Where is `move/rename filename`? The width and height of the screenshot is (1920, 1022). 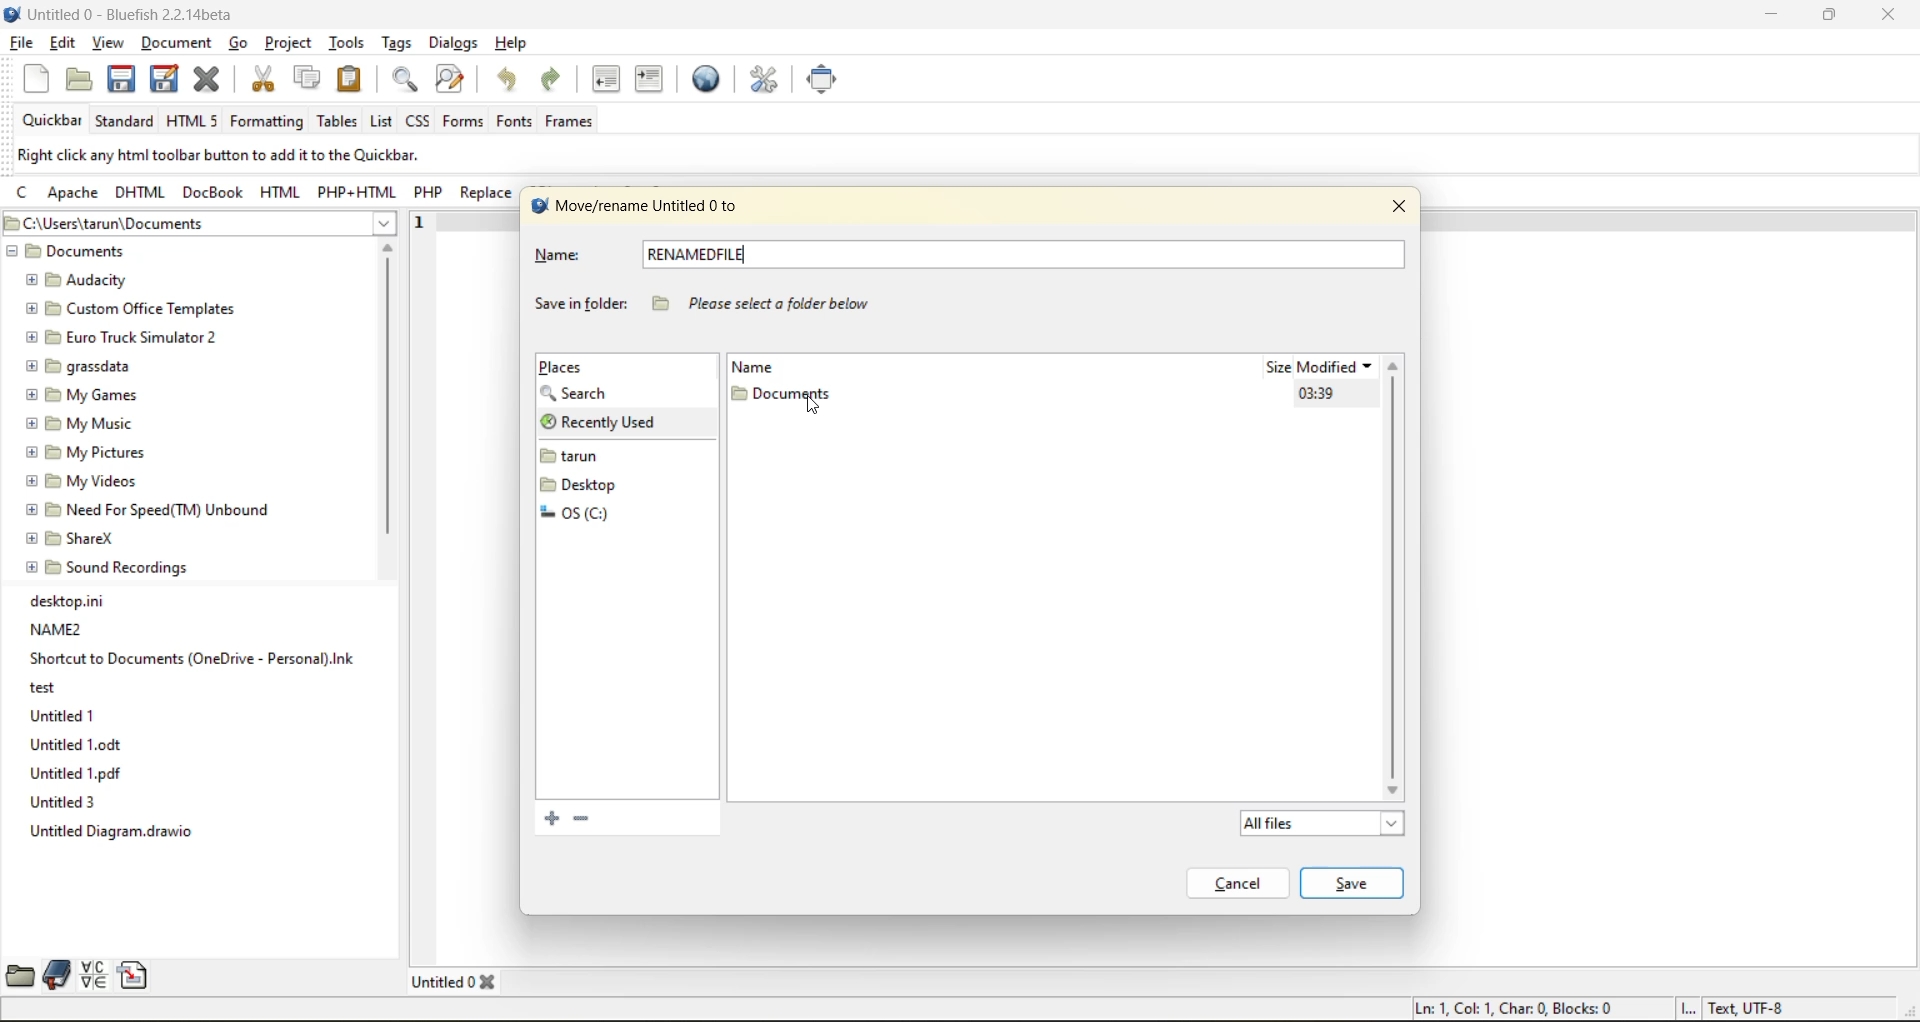 move/rename filename is located at coordinates (651, 208).